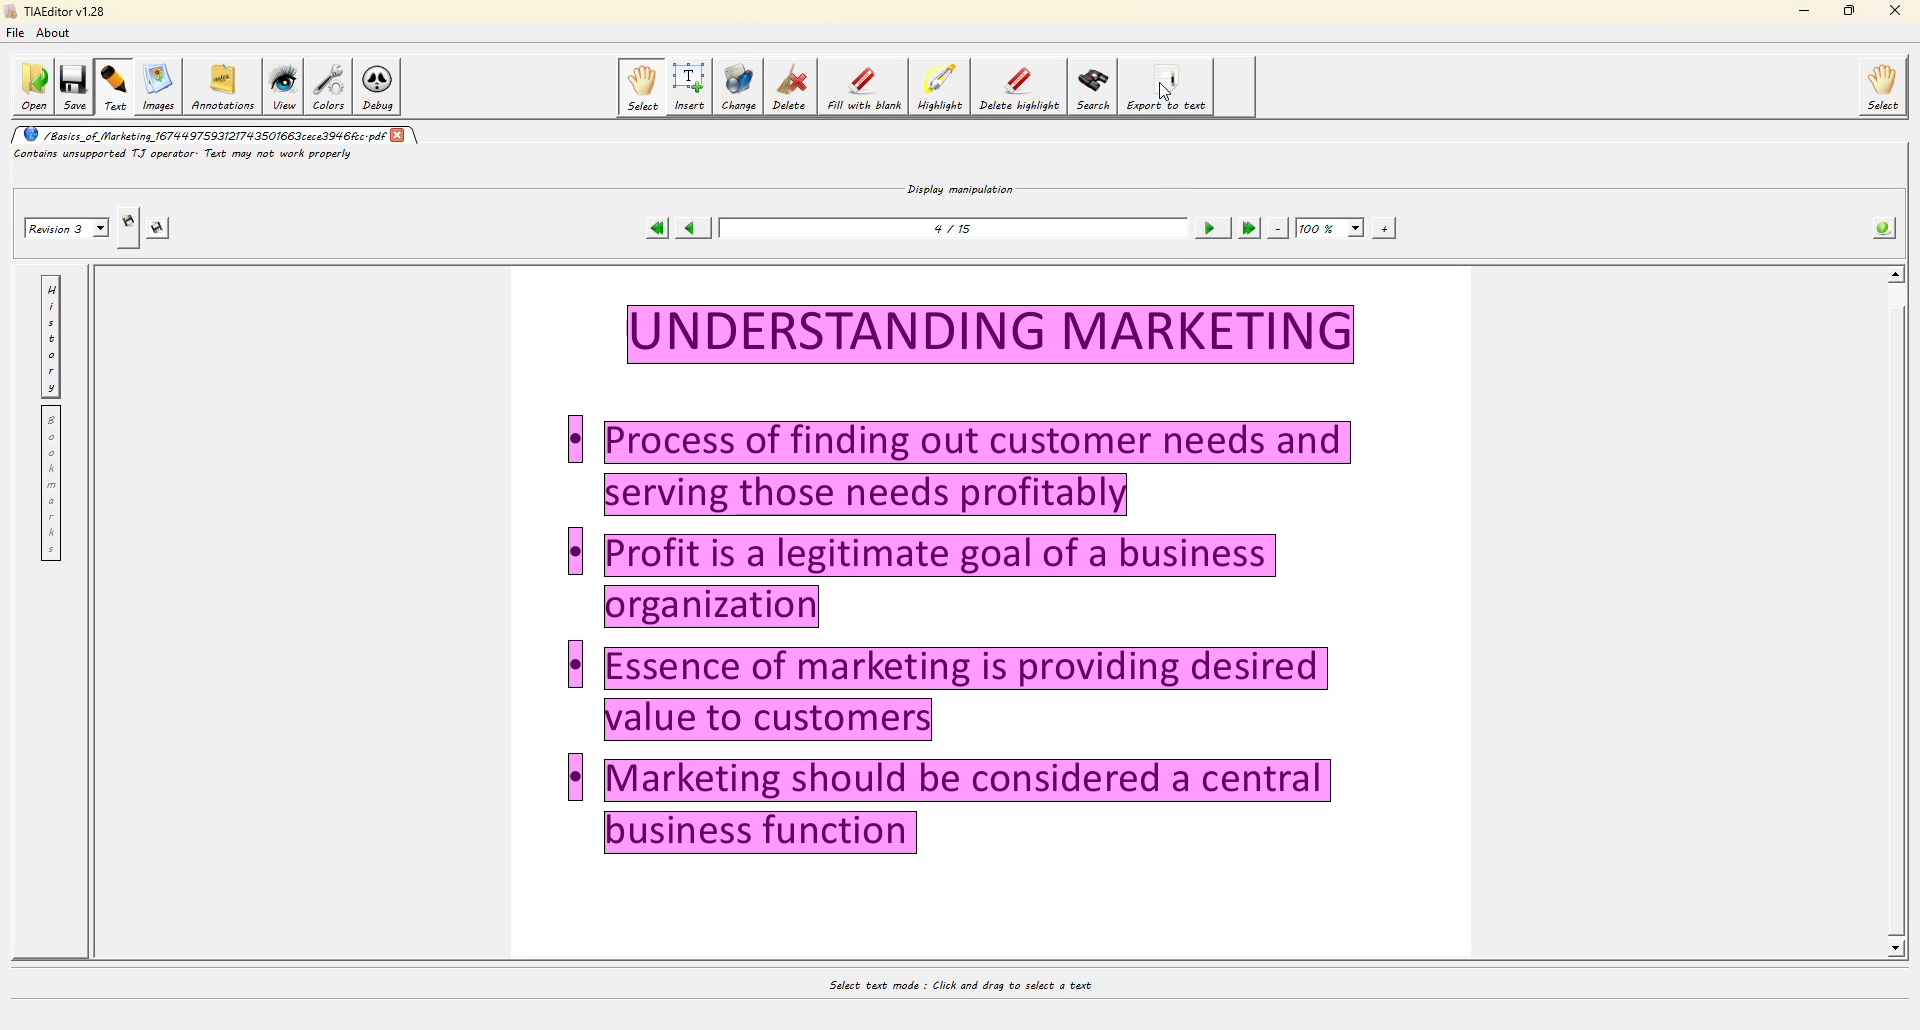 Image resolution: width=1920 pixels, height=1030 pixels. What do you see at coordinates (1385, 227) in the screenshot?
I see `zoom in` at bounding box center [1385, 227].